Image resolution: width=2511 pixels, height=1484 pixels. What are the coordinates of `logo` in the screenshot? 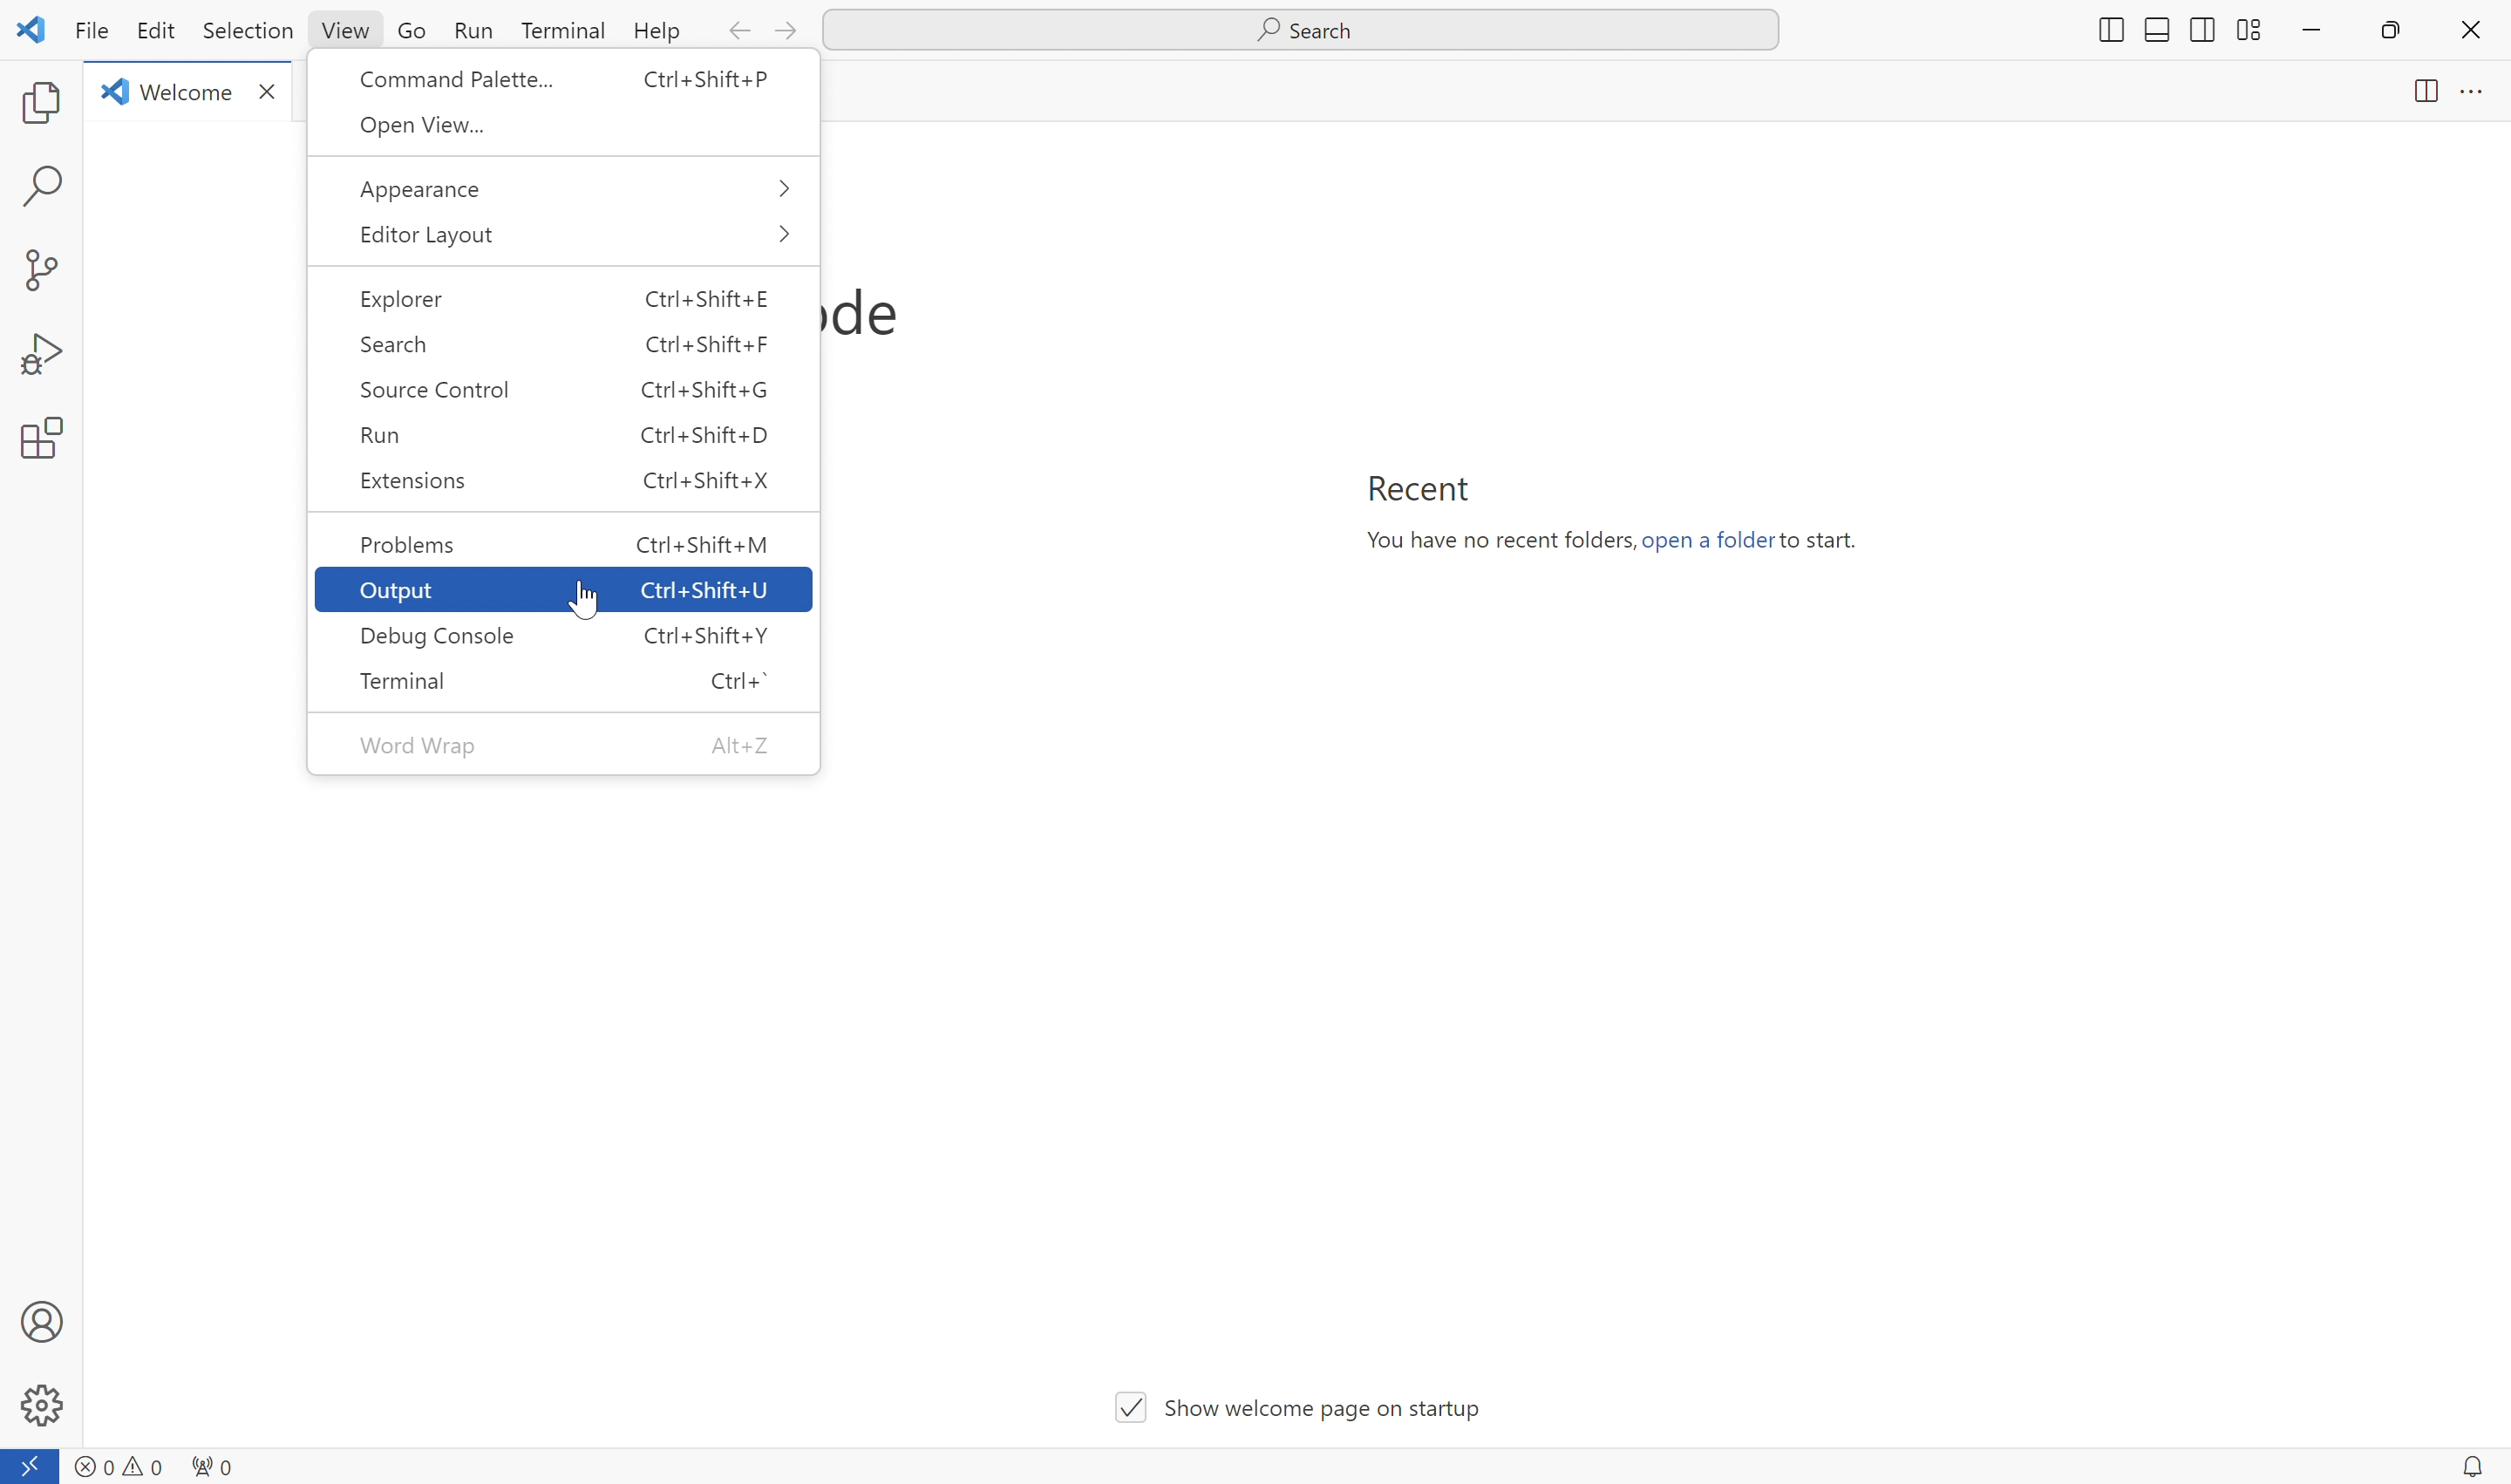 It's located at (108, 98).